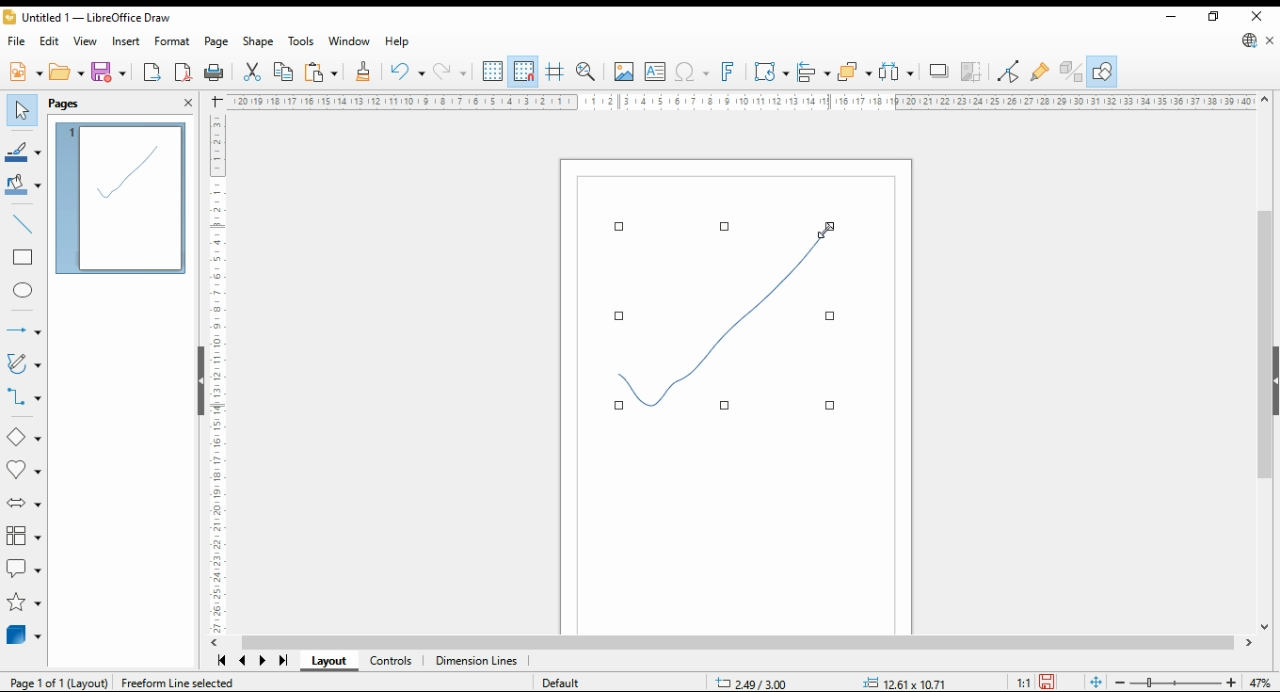 This screenshot has height=692, width=1280. What do you see at coordinates (23, 637) in the screenshot?
I see `3D objects` at bounding box center [23, 637].